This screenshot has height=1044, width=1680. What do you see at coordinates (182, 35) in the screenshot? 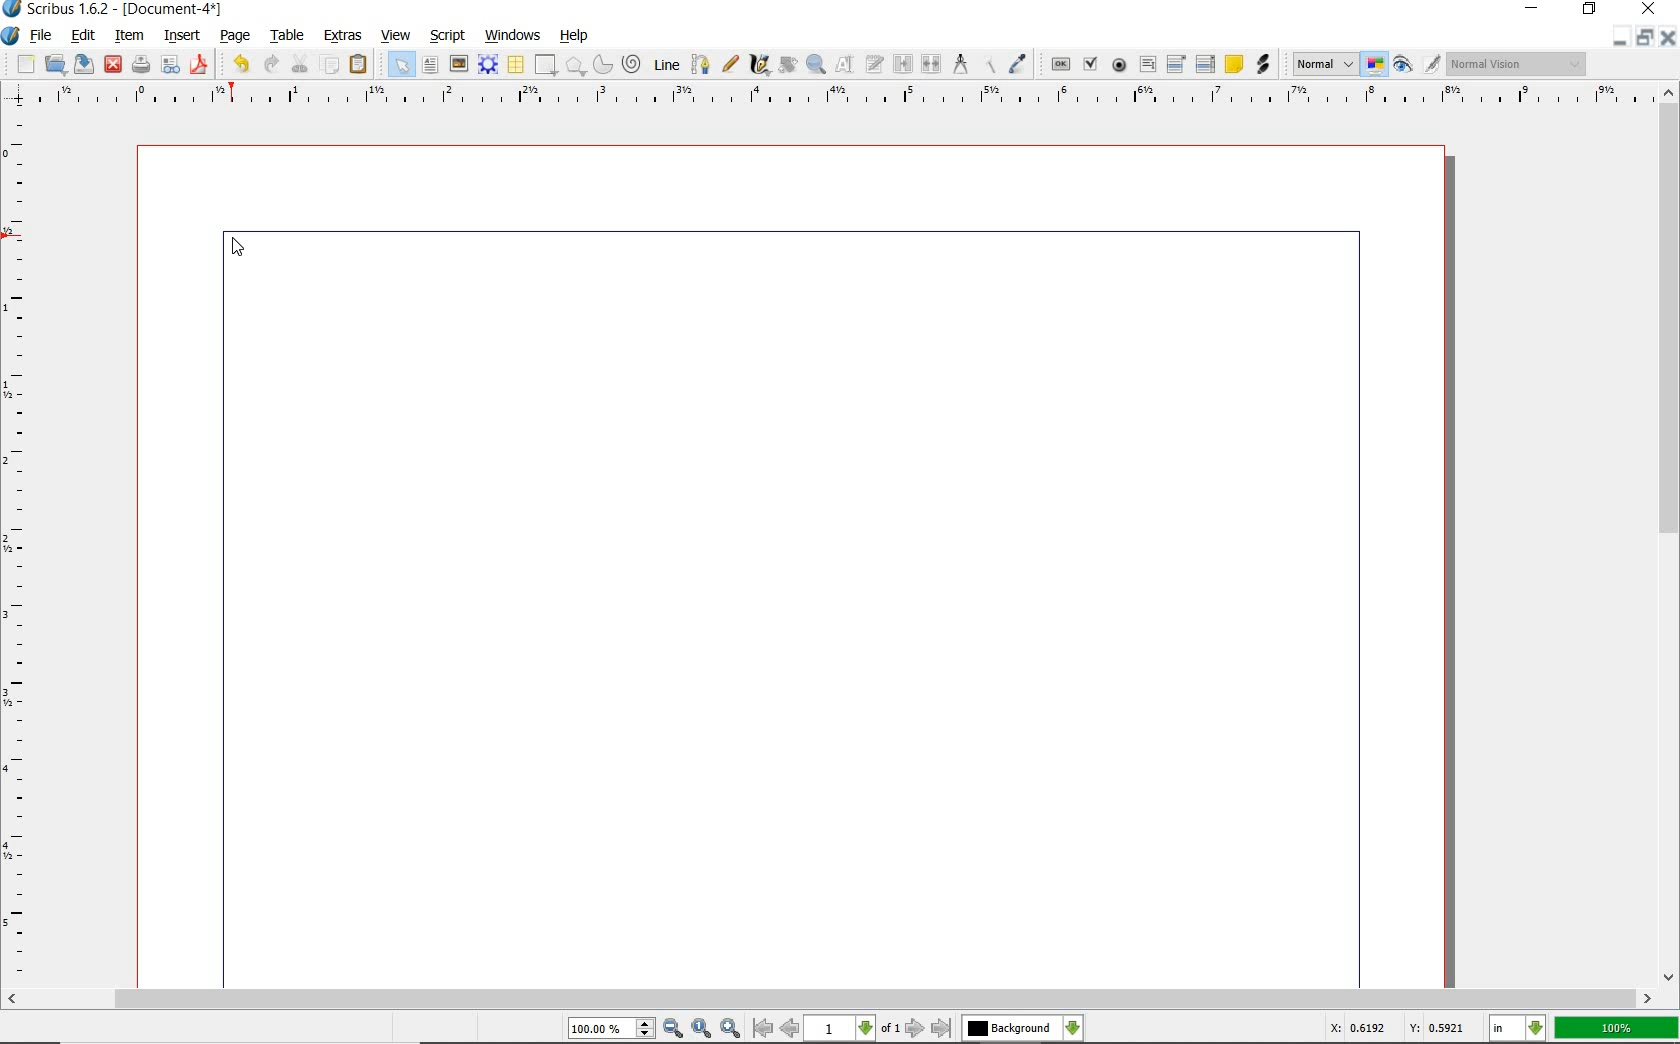
I see `insert` at bounding box center [182, 35].